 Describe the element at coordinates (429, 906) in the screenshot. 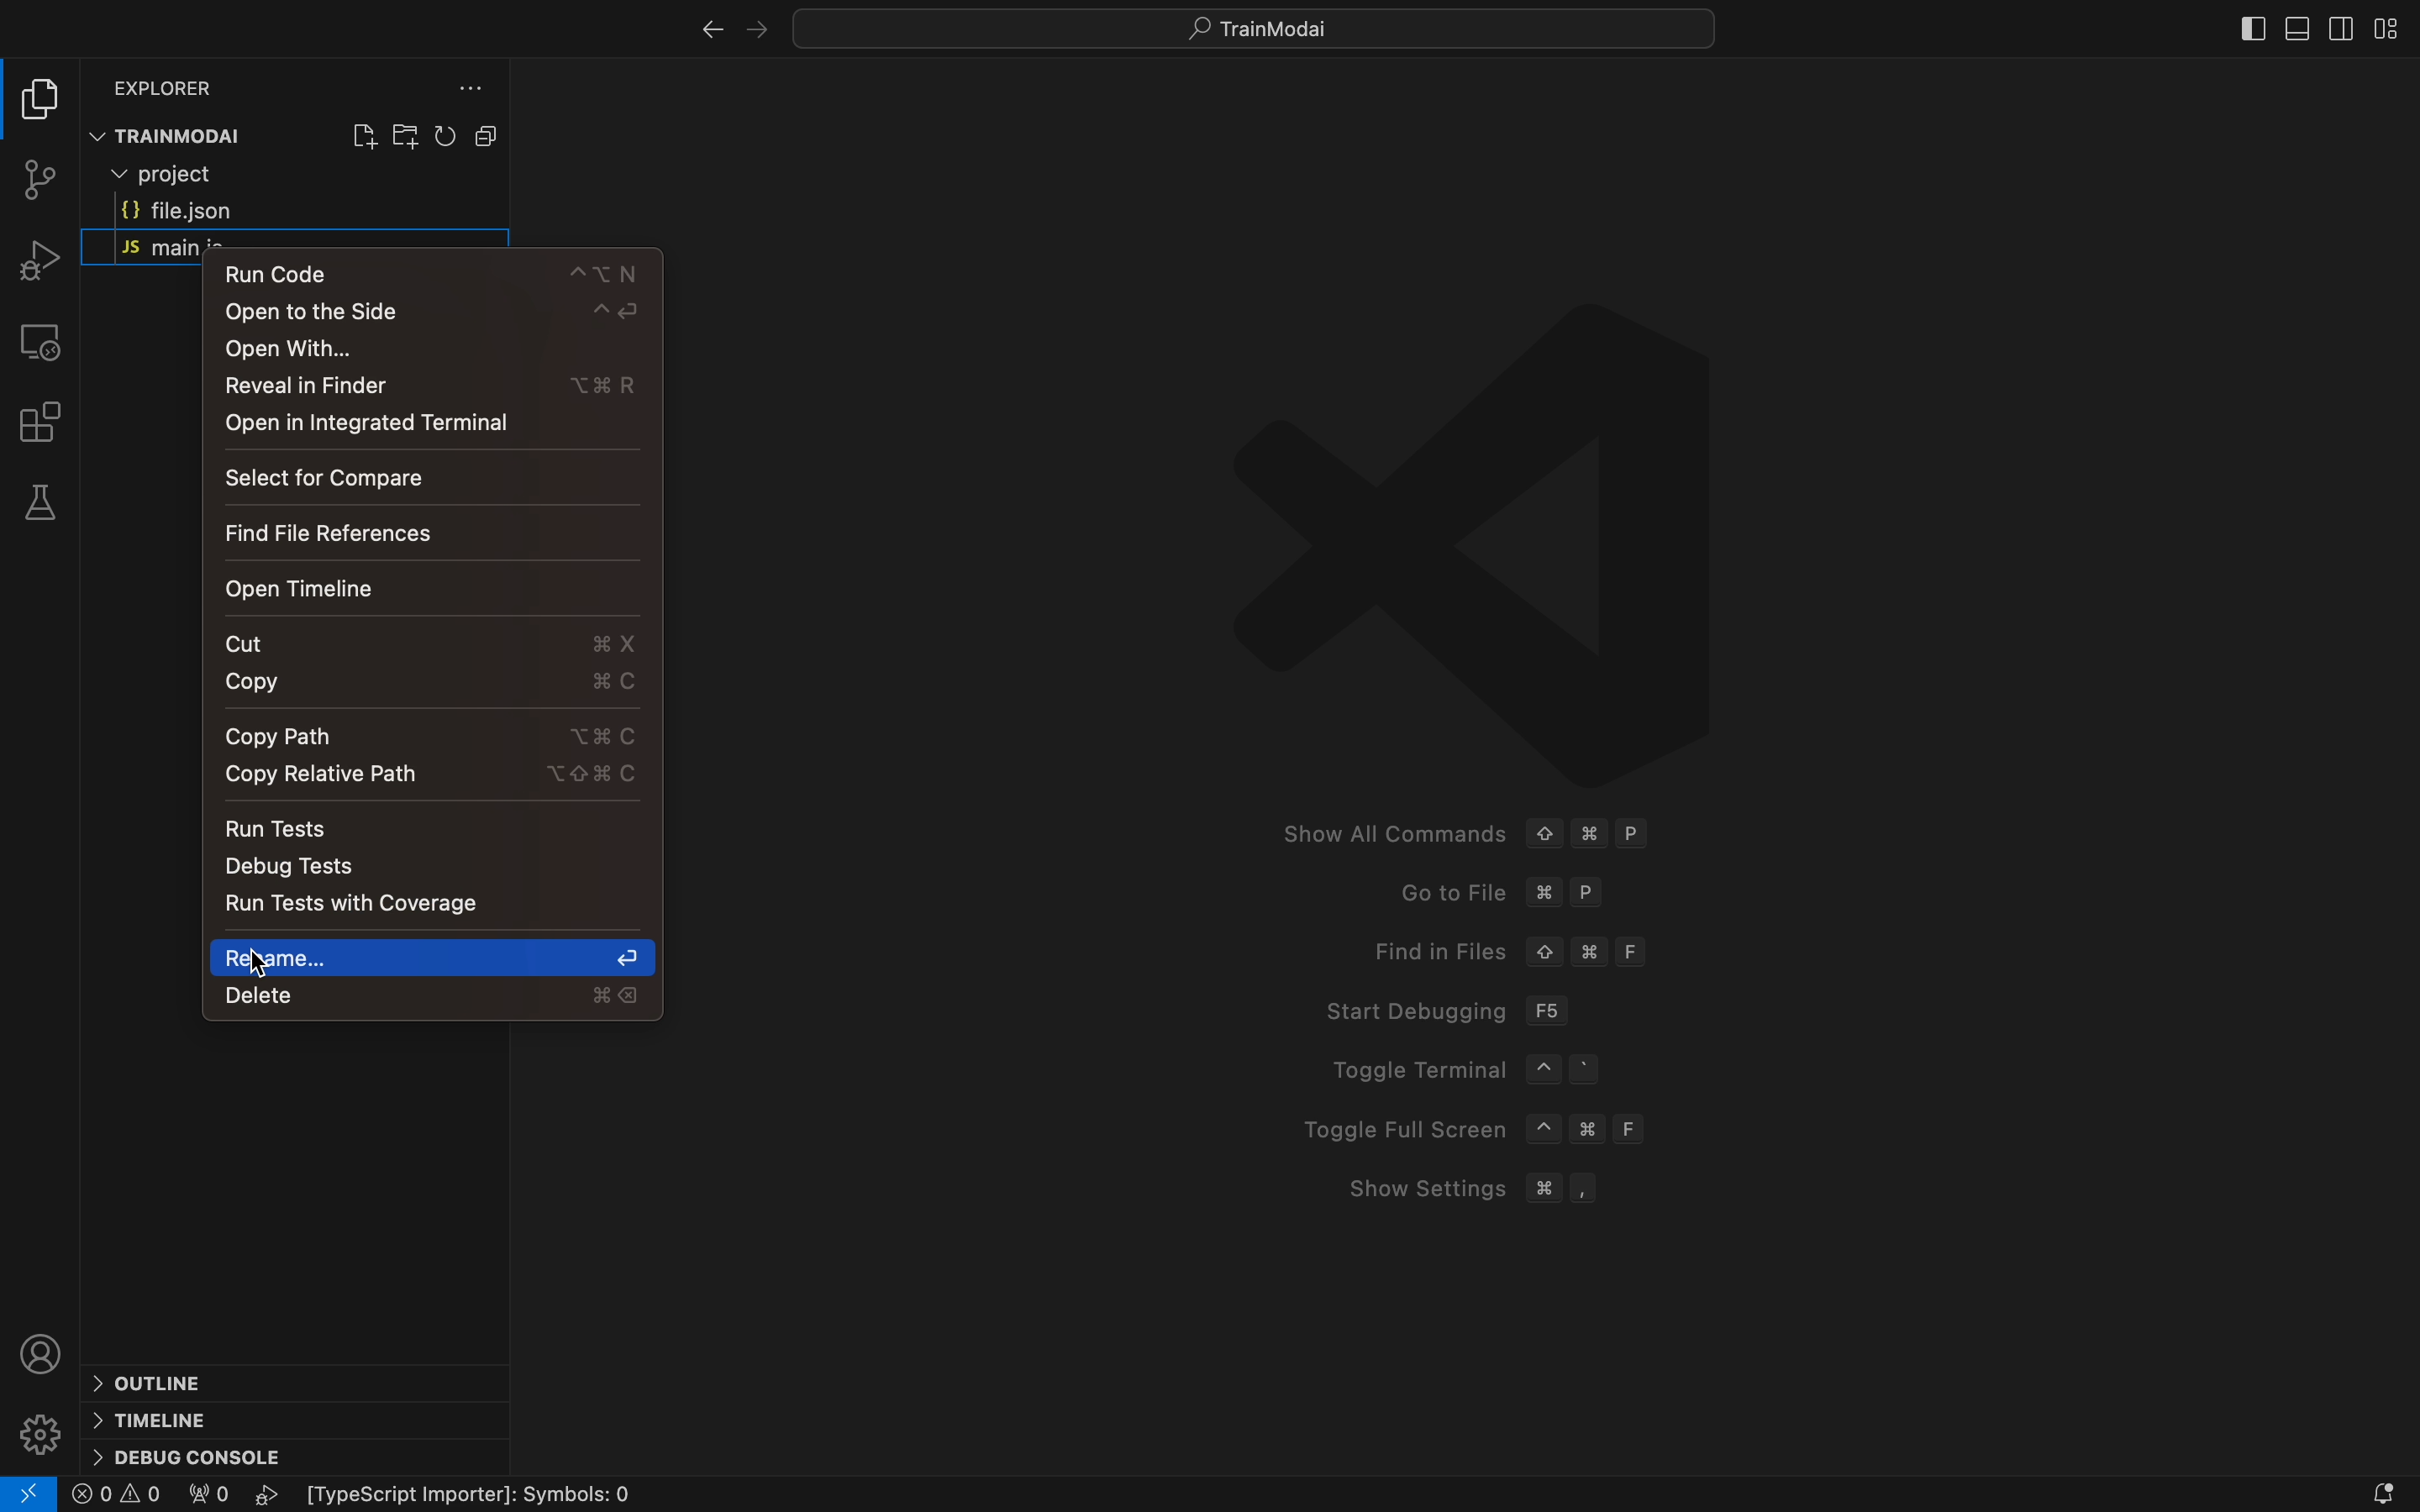

I see `tests runner` at that location.